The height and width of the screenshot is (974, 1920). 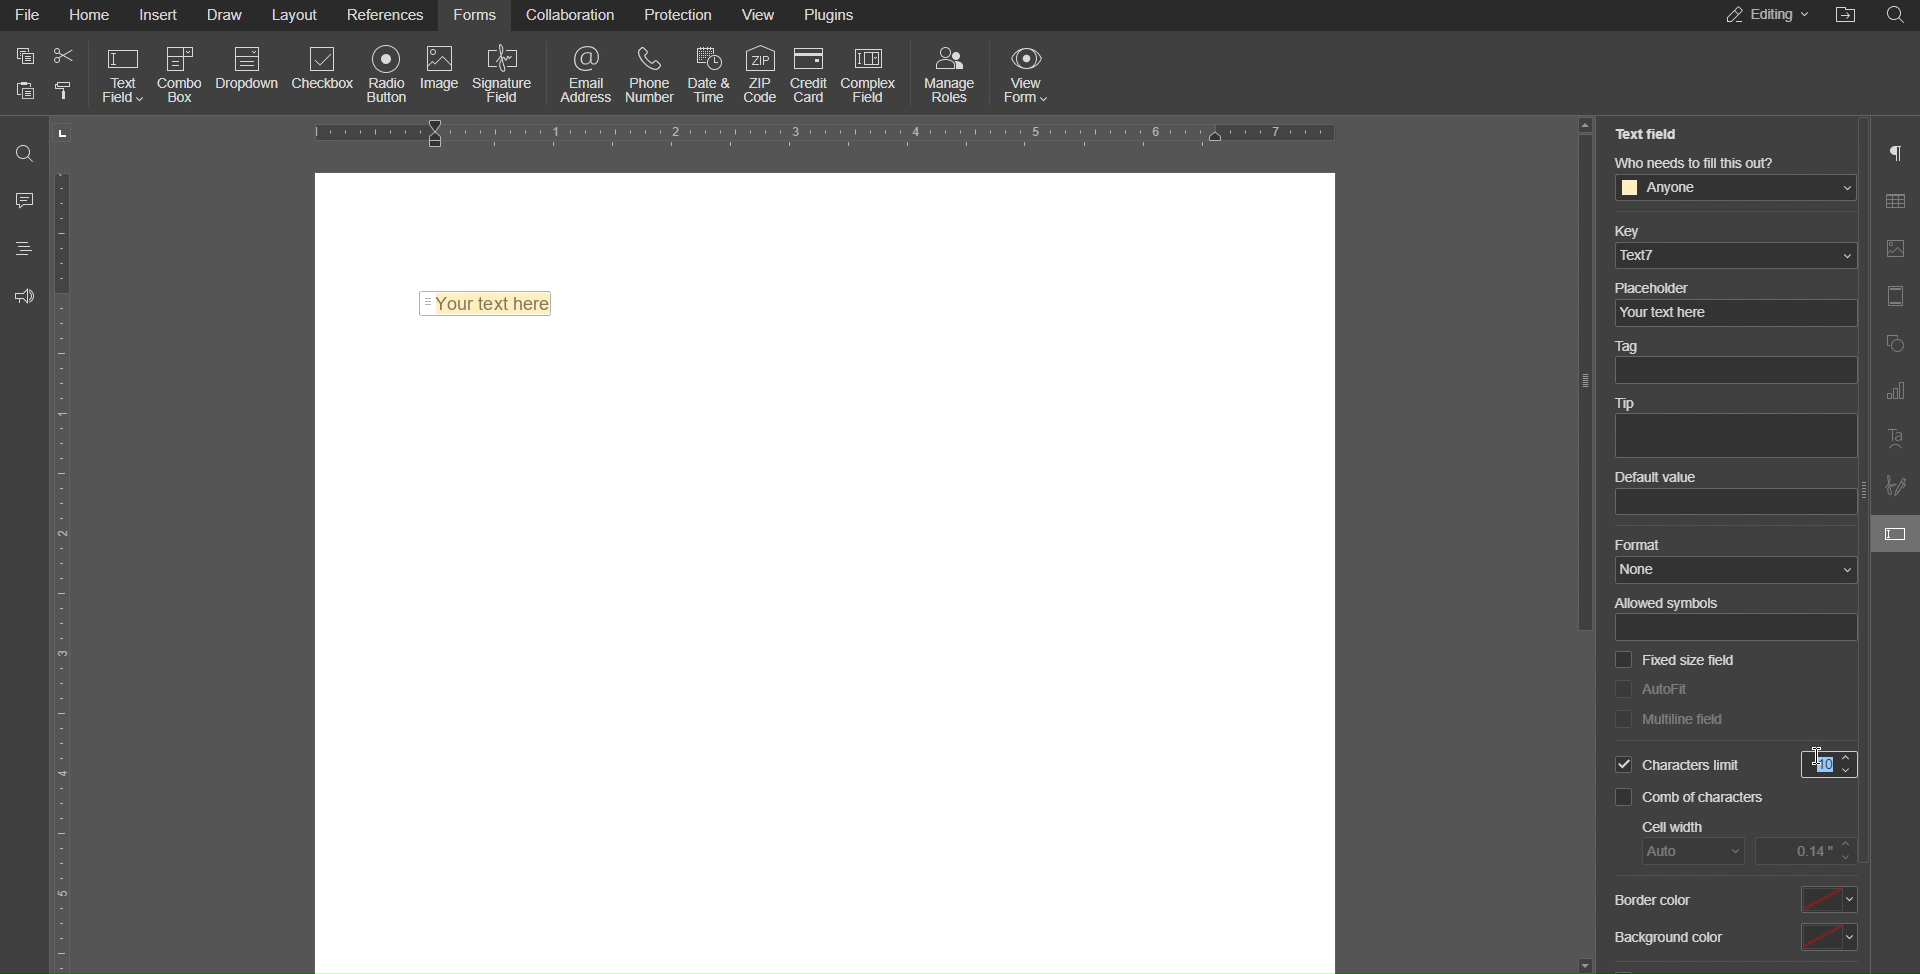 I want to click on paste, so click(x=63, y=92).